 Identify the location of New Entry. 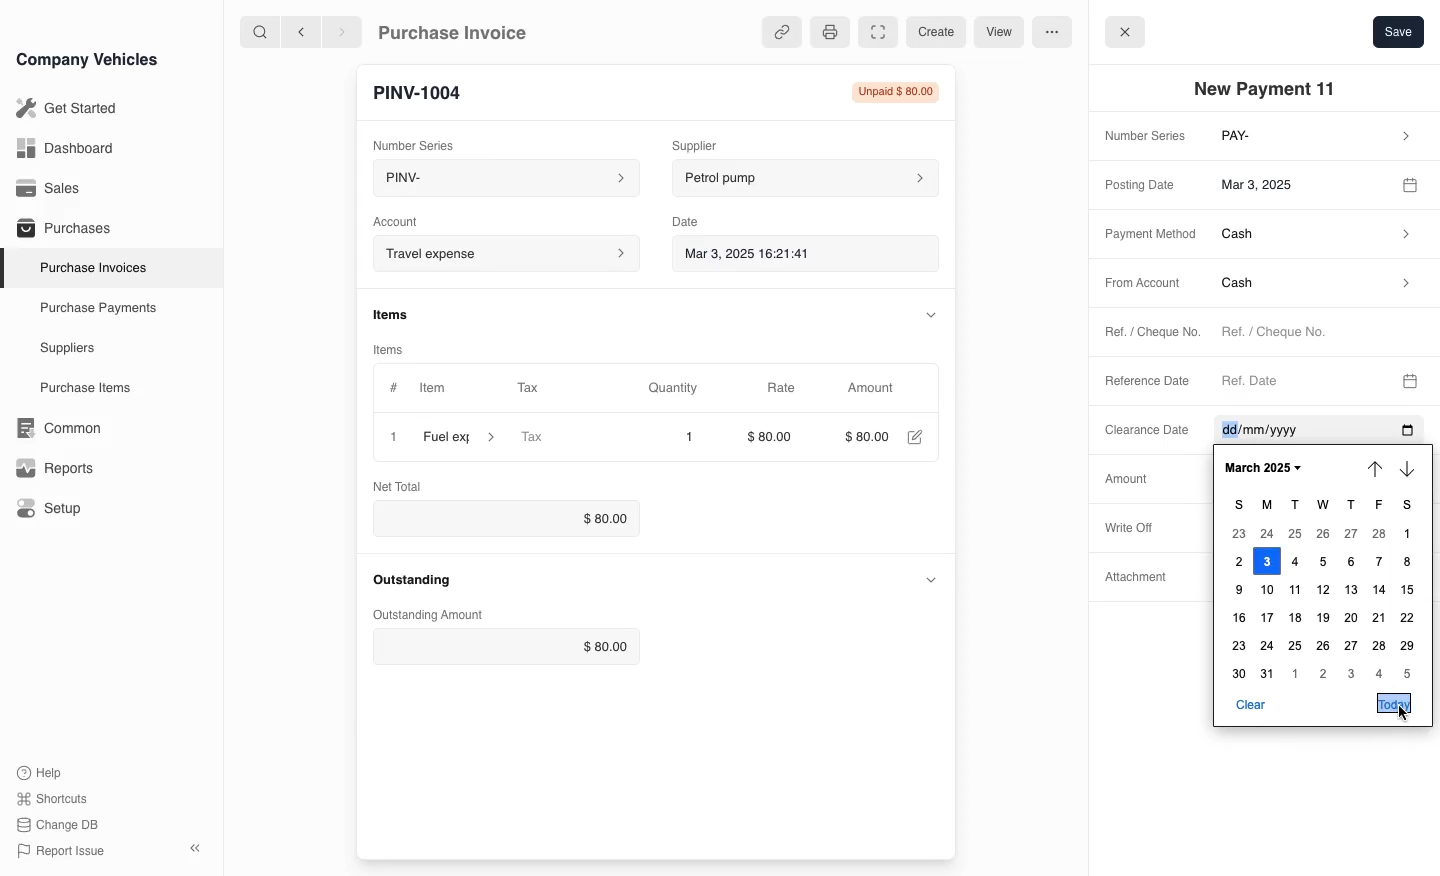
(427, 91).